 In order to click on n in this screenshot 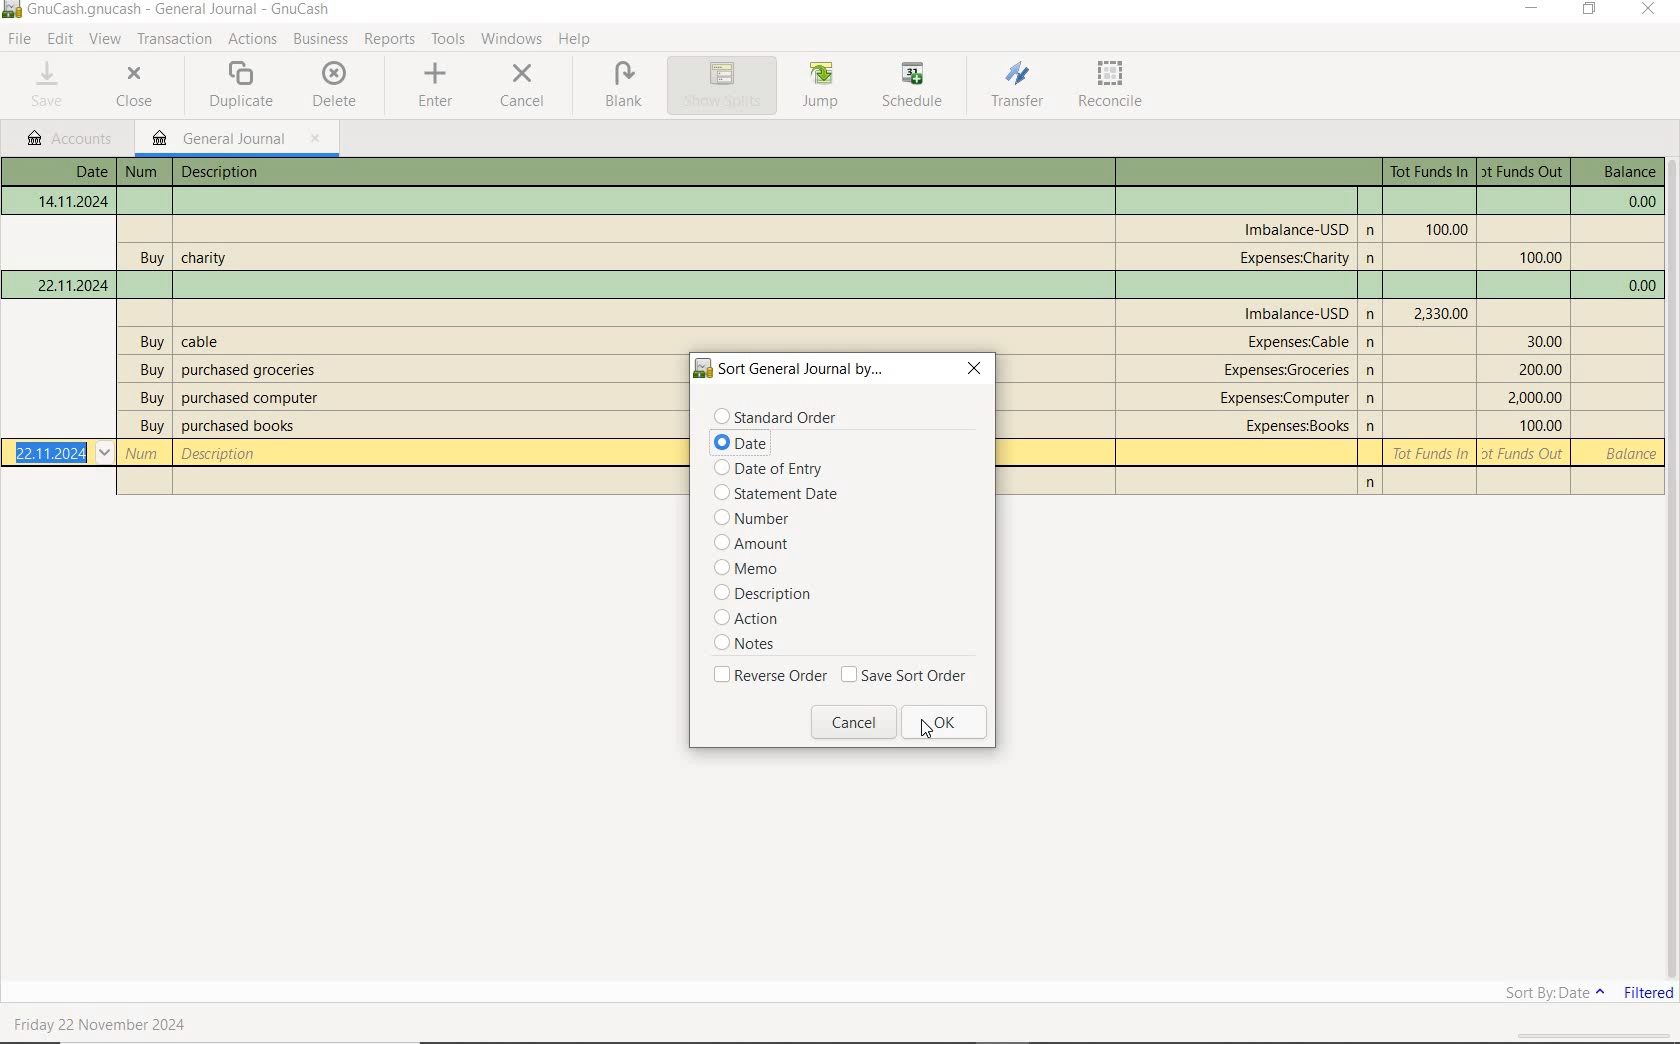, I will do `click(1373, 372)`.